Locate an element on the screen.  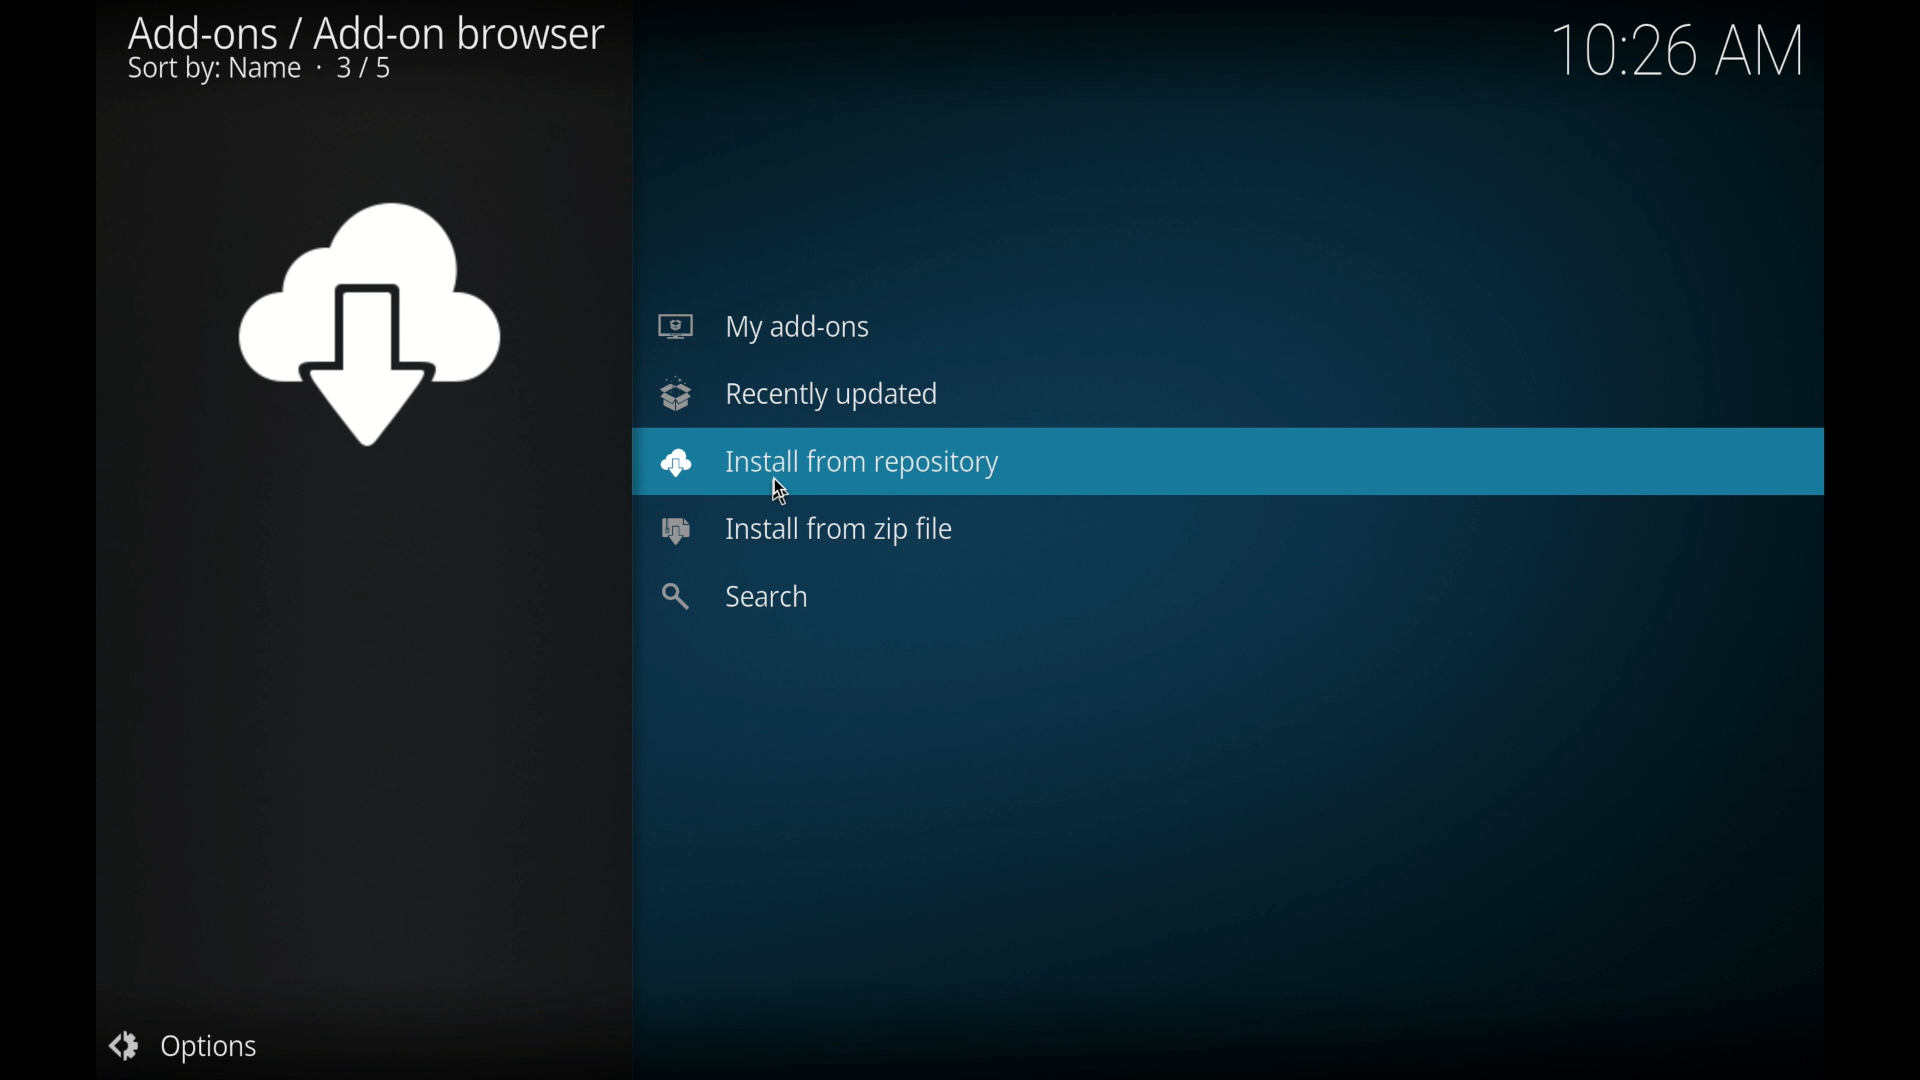
cursor is located at coordinates (781, 492).